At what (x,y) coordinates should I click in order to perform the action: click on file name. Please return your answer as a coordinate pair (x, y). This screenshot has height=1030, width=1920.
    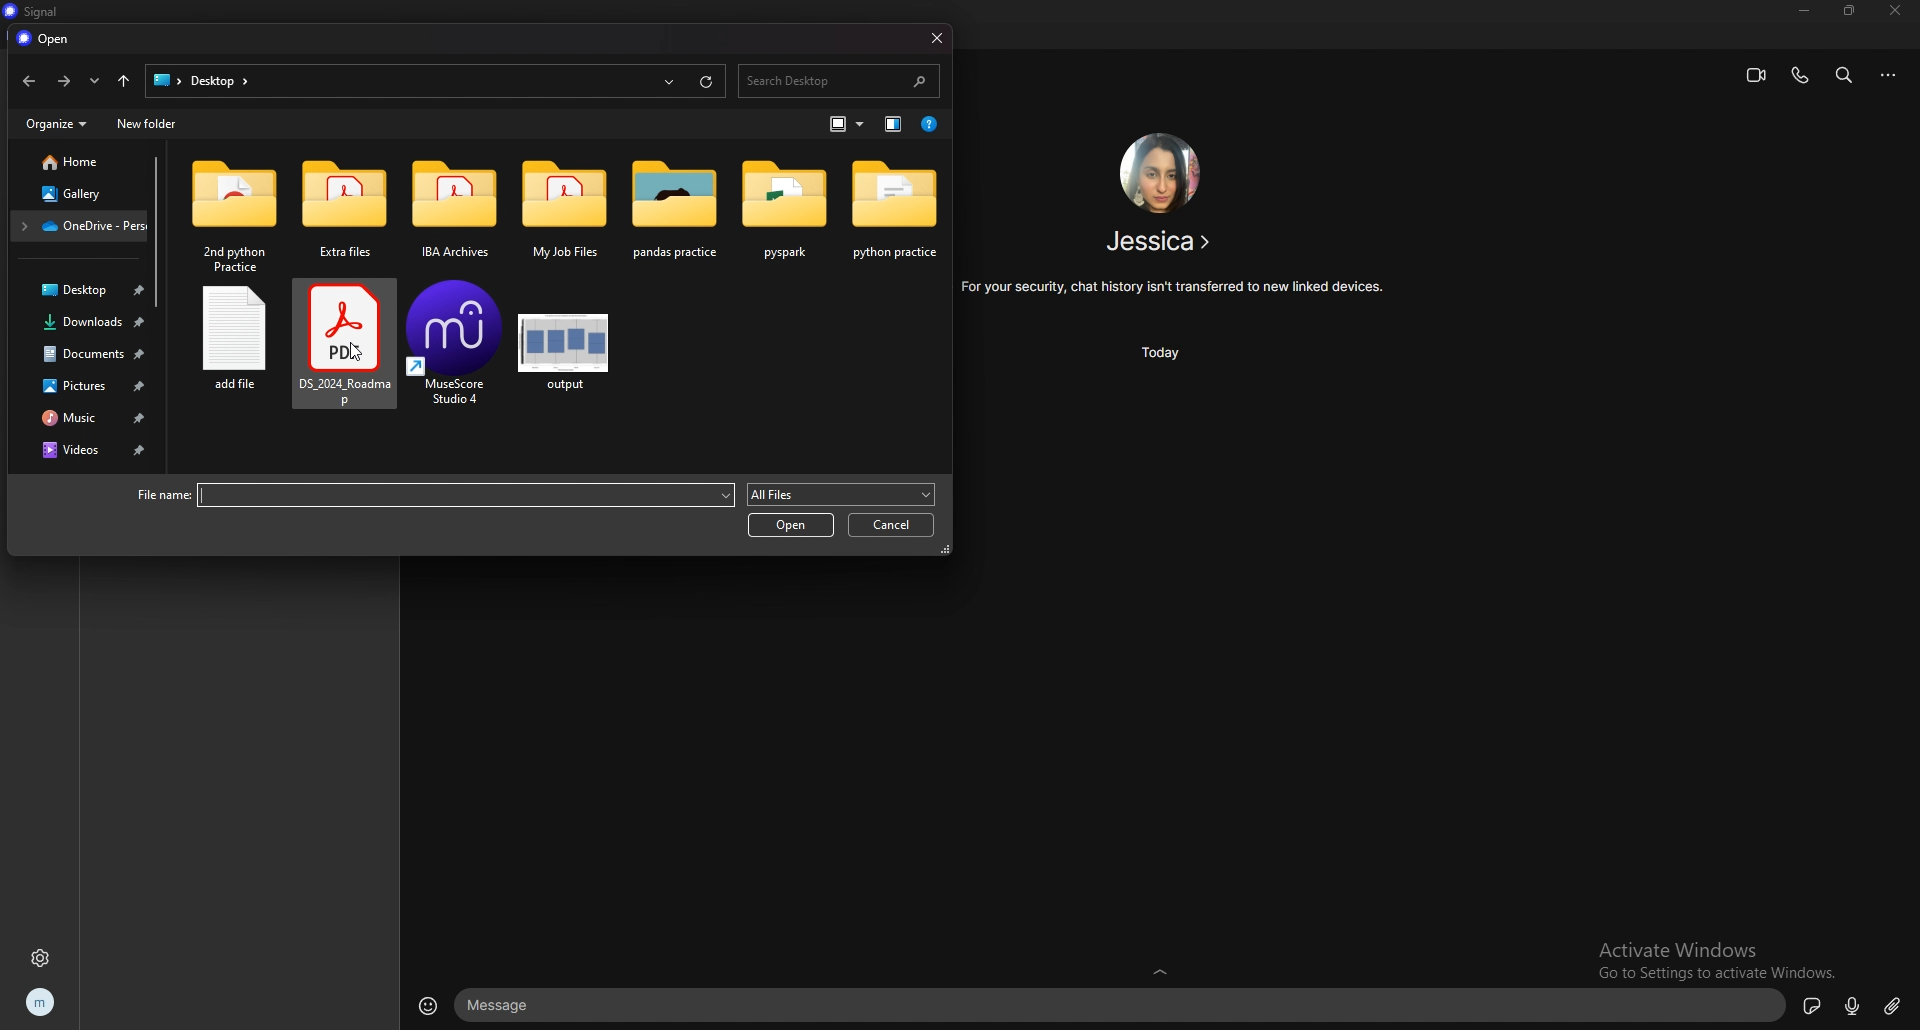
    Looking at the image, I should click on (431, 496).